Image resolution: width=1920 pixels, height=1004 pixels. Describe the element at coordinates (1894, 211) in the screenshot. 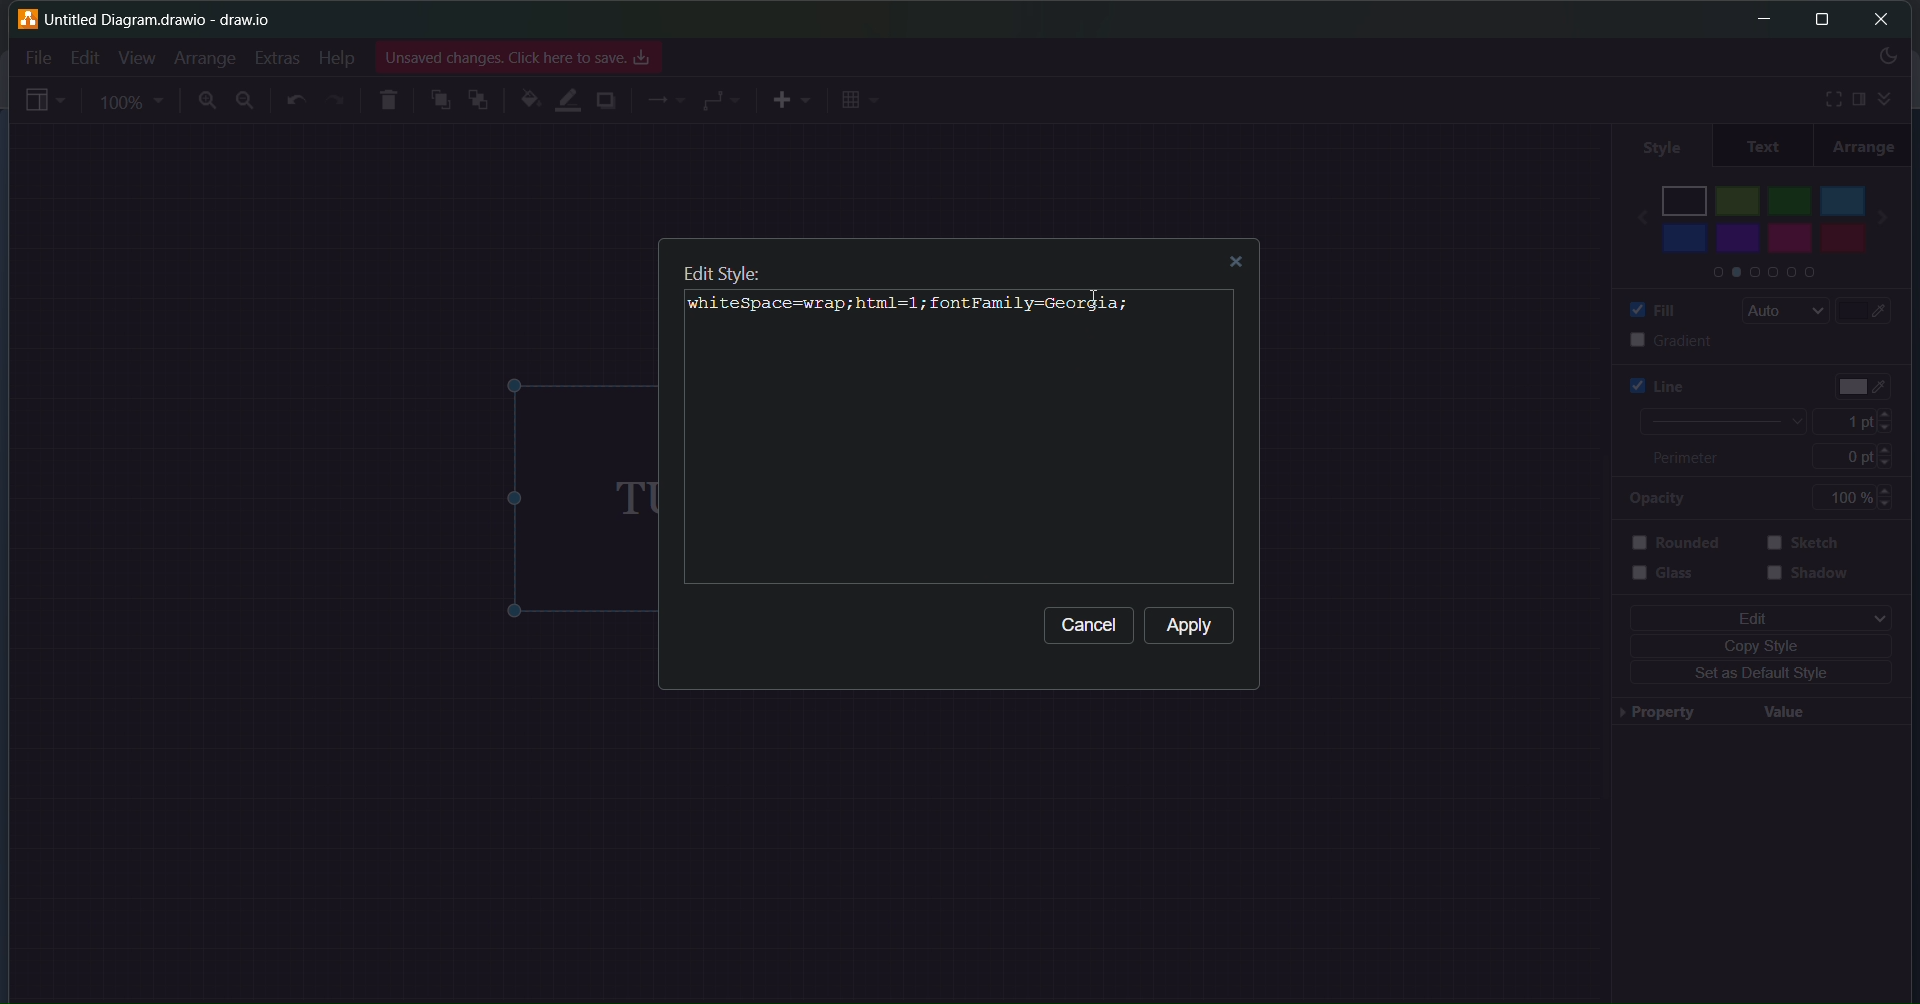

I see `next` at that location.